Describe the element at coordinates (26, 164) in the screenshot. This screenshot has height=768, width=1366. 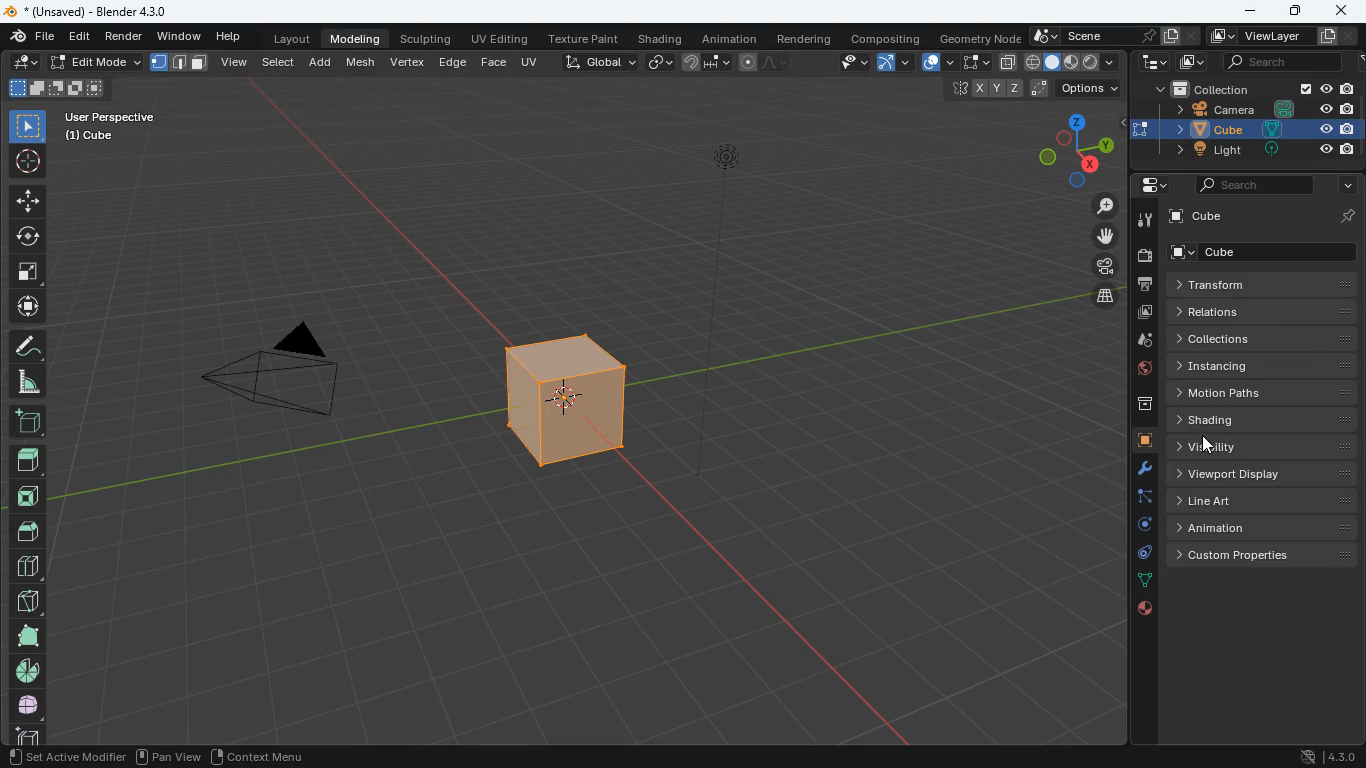
I see `aim` at that location.